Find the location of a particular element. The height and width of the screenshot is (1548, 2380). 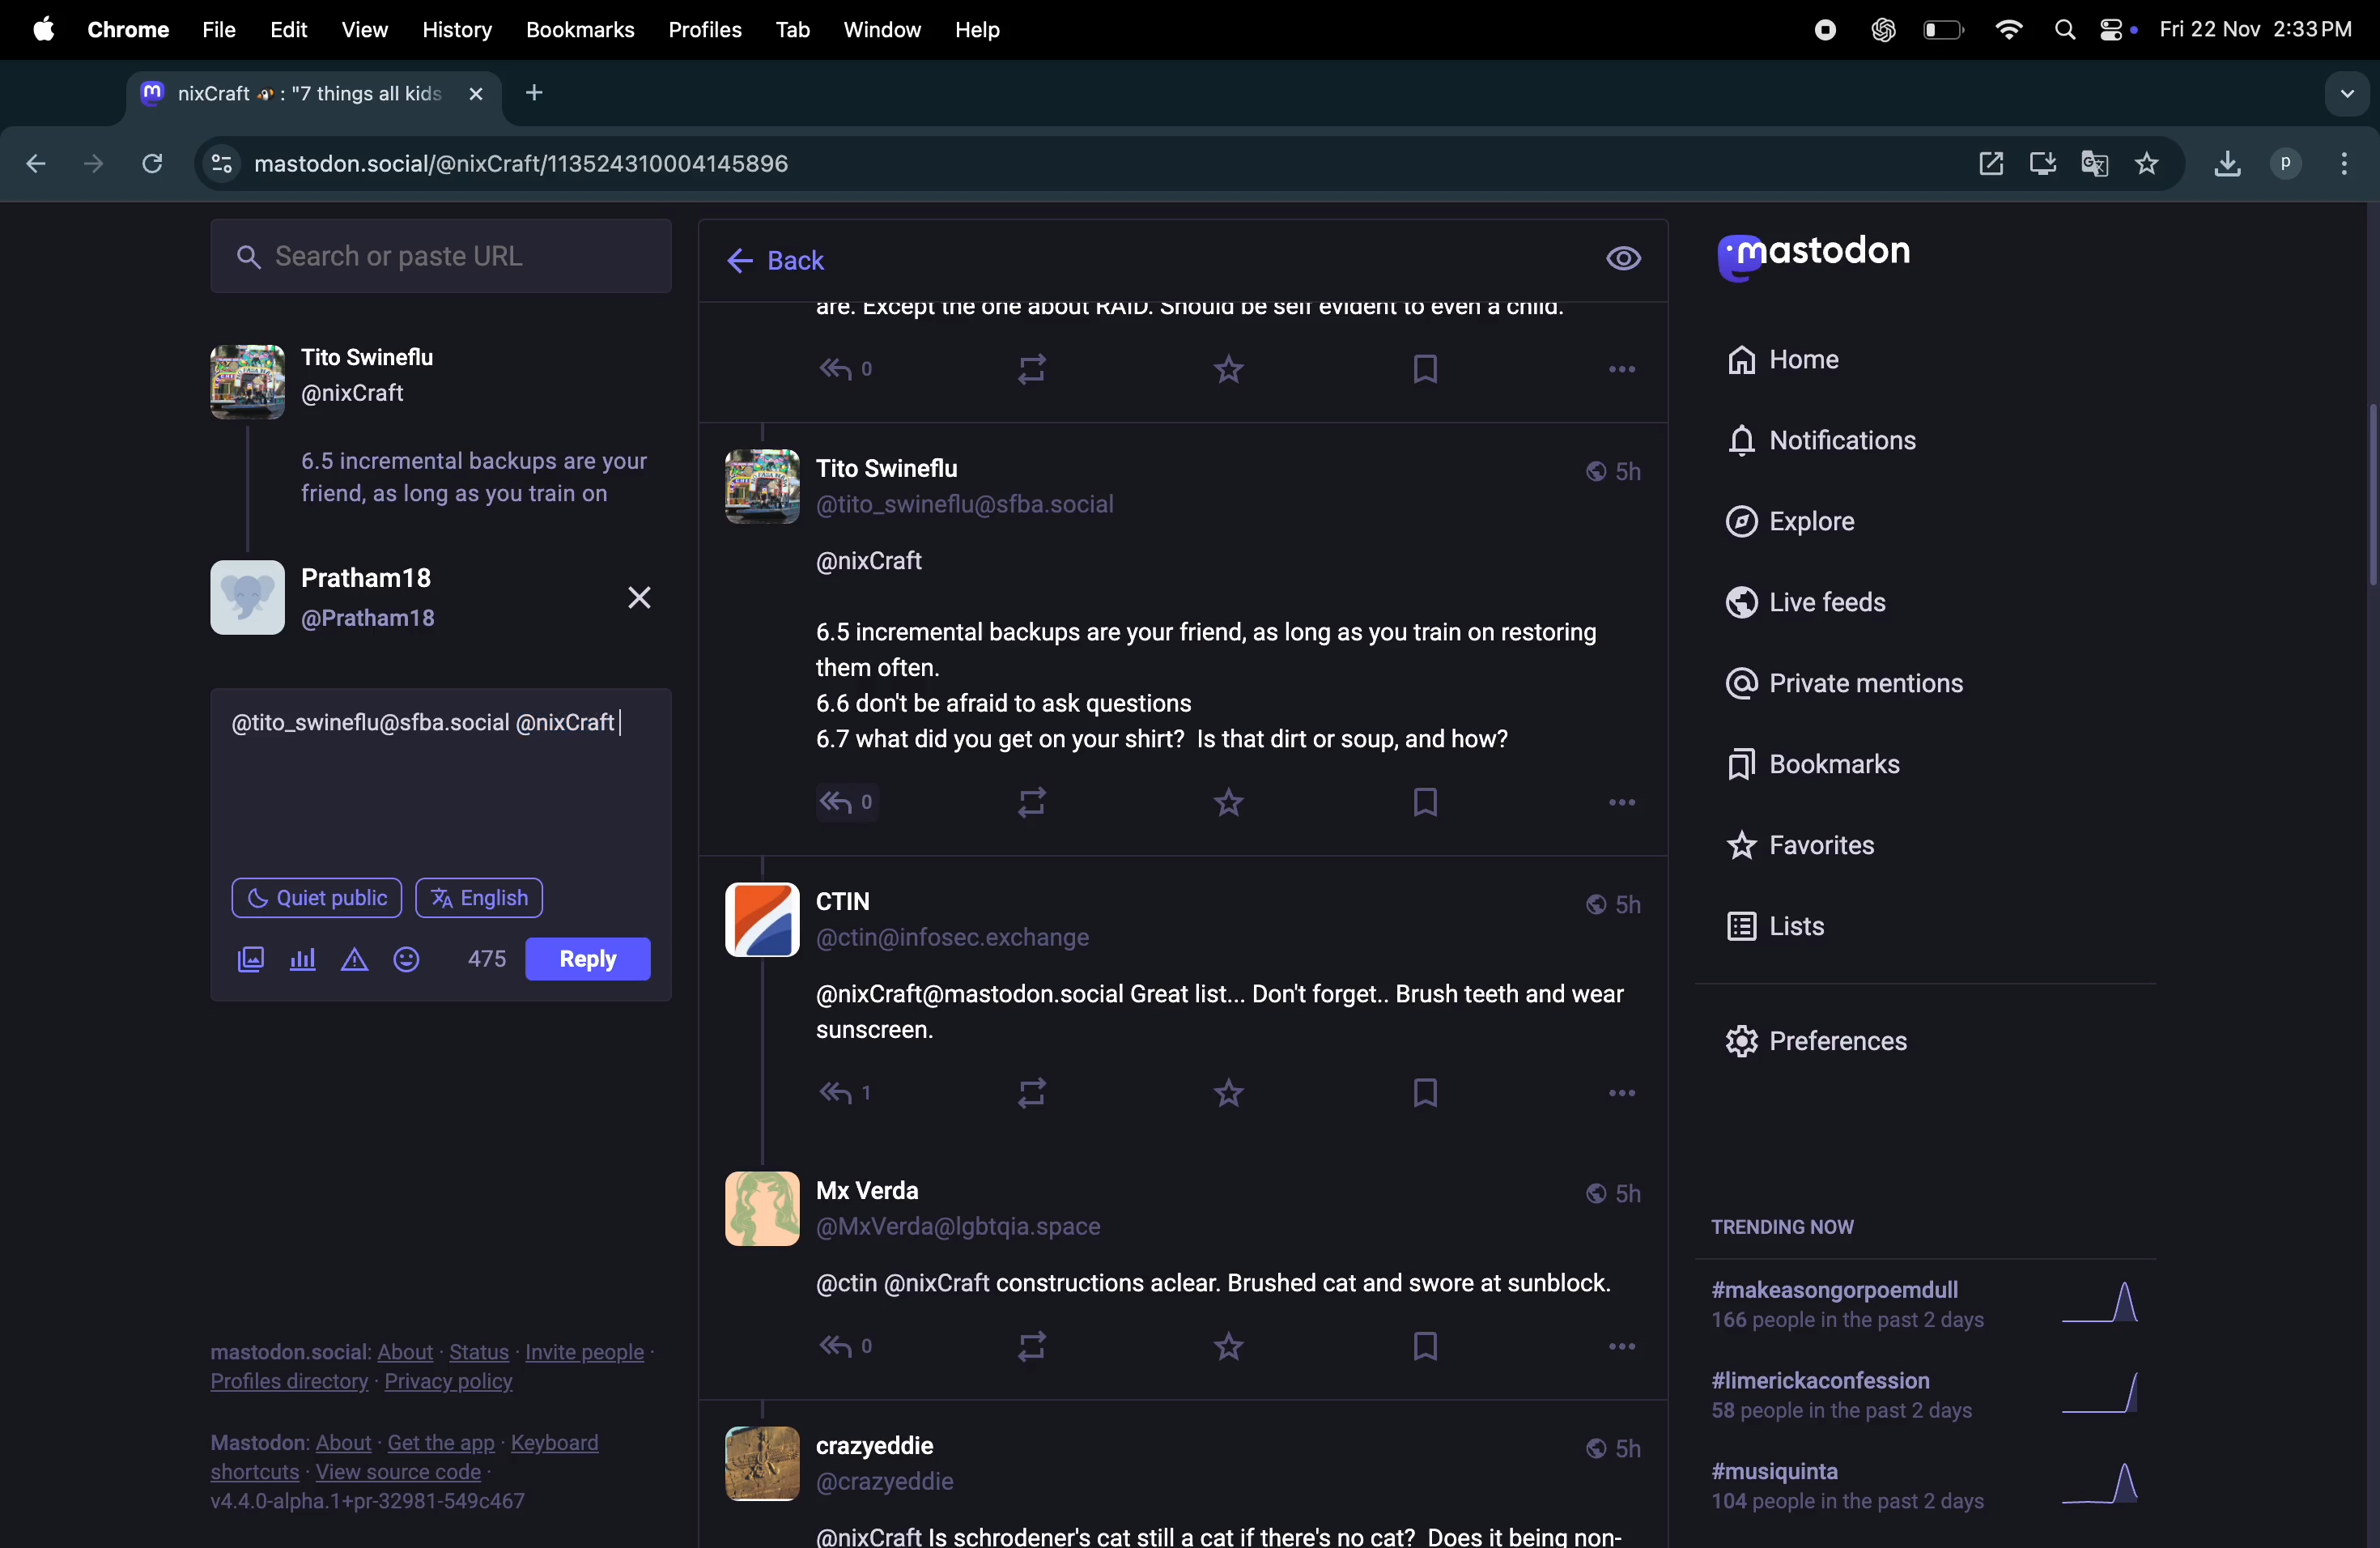

apple menu is located at coordinates (35, 29).